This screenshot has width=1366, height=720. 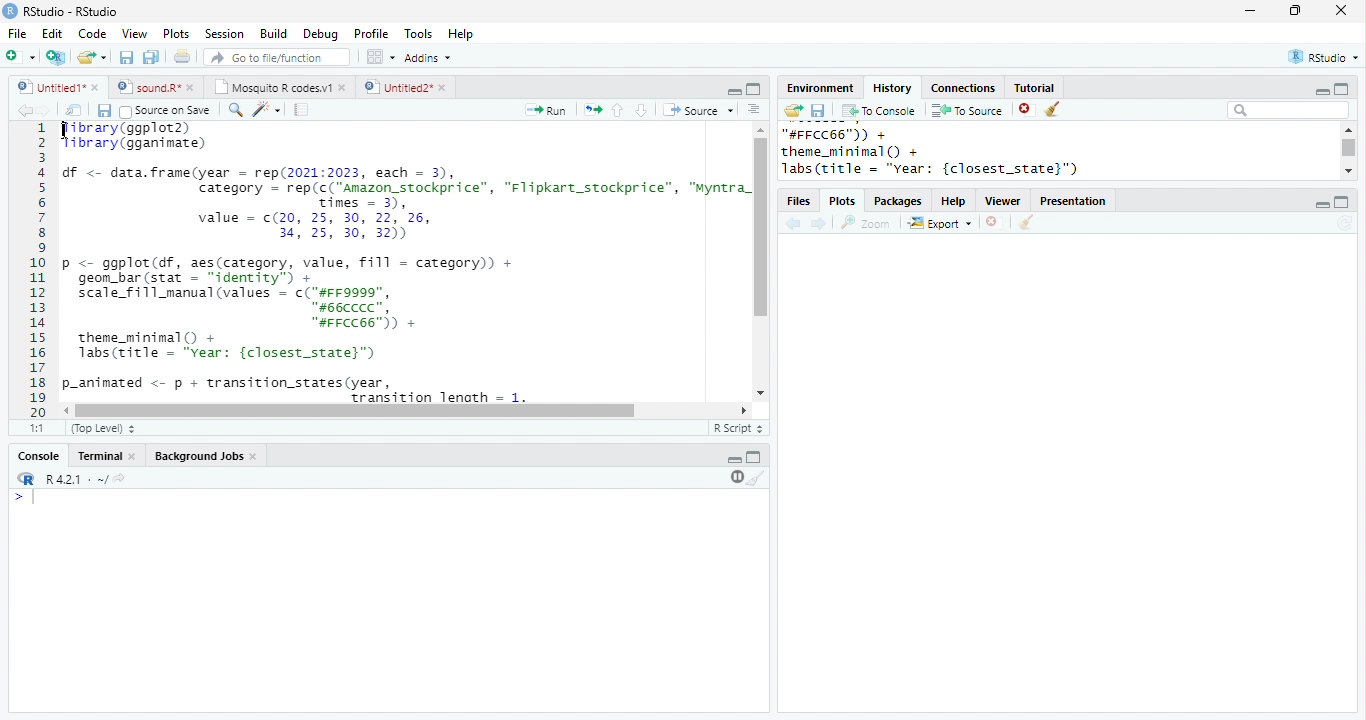 I want to click on Packages, so click(x=899, y=201).